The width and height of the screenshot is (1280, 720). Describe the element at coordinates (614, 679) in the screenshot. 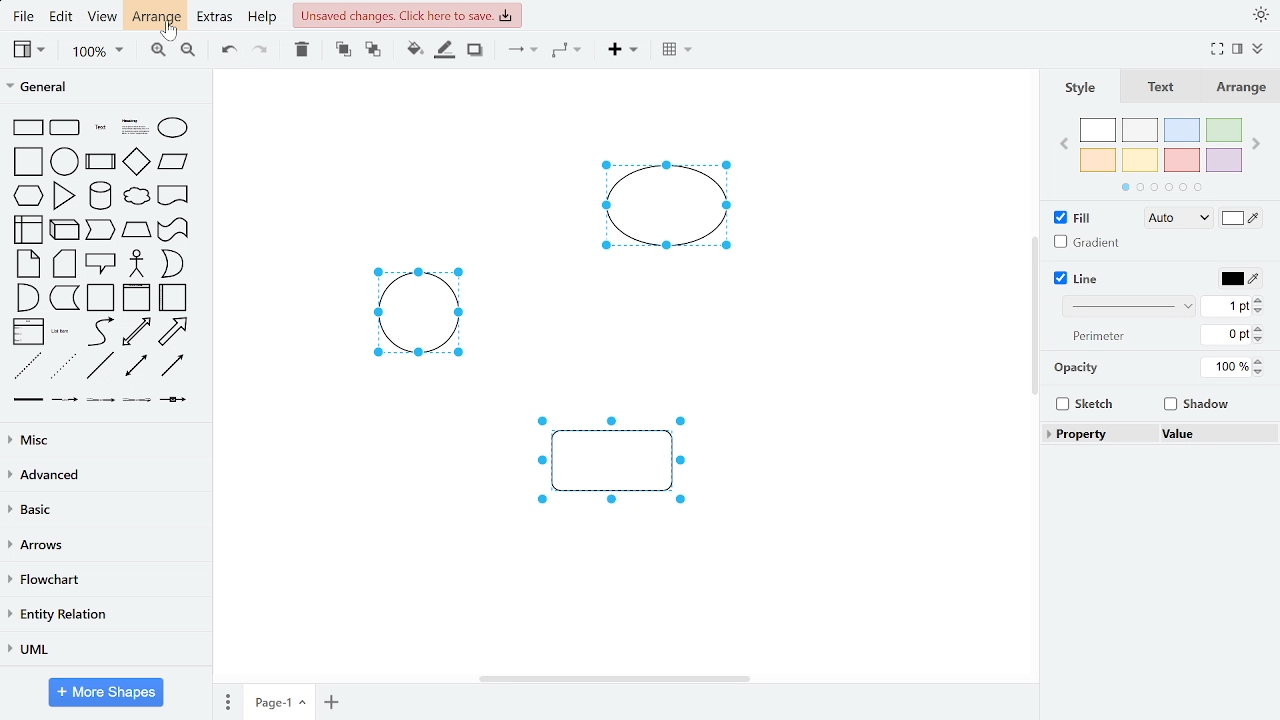

I see `horizontal scrollbar` at that location.